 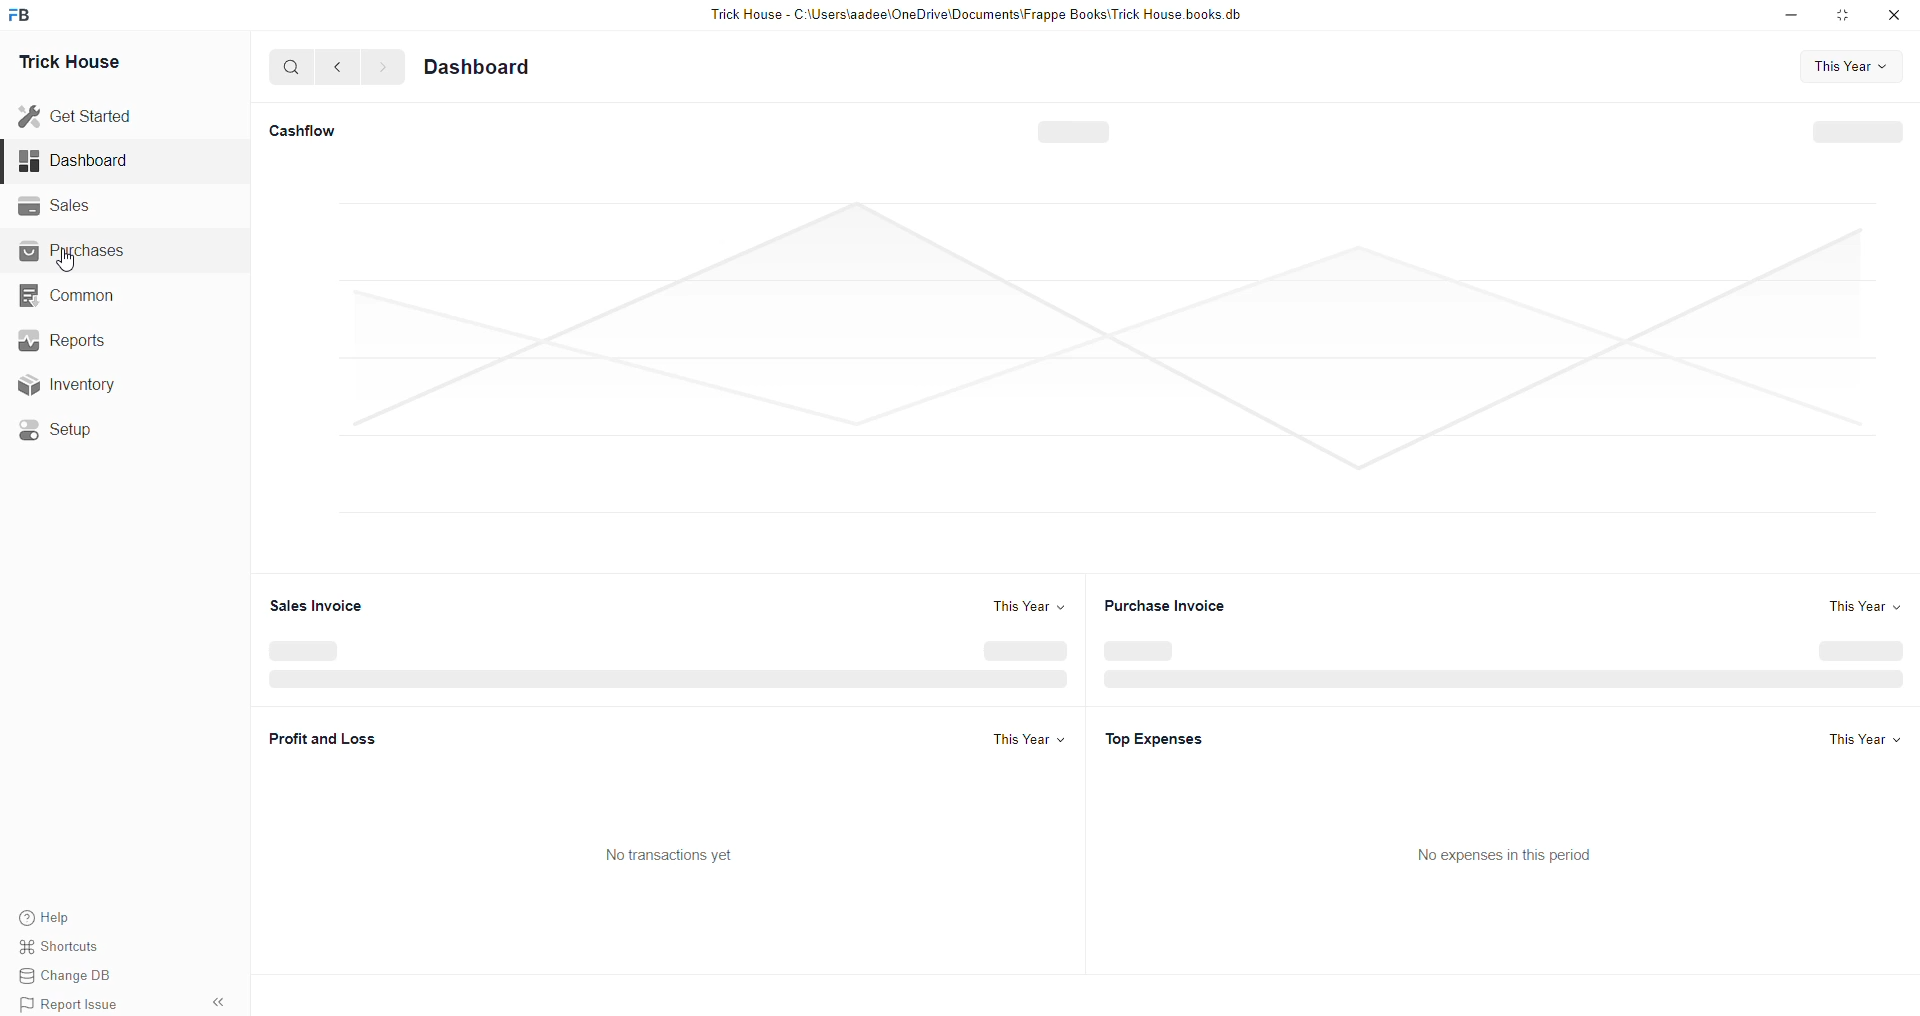 I want to click on Cashflow, so click(x=298, y=128).